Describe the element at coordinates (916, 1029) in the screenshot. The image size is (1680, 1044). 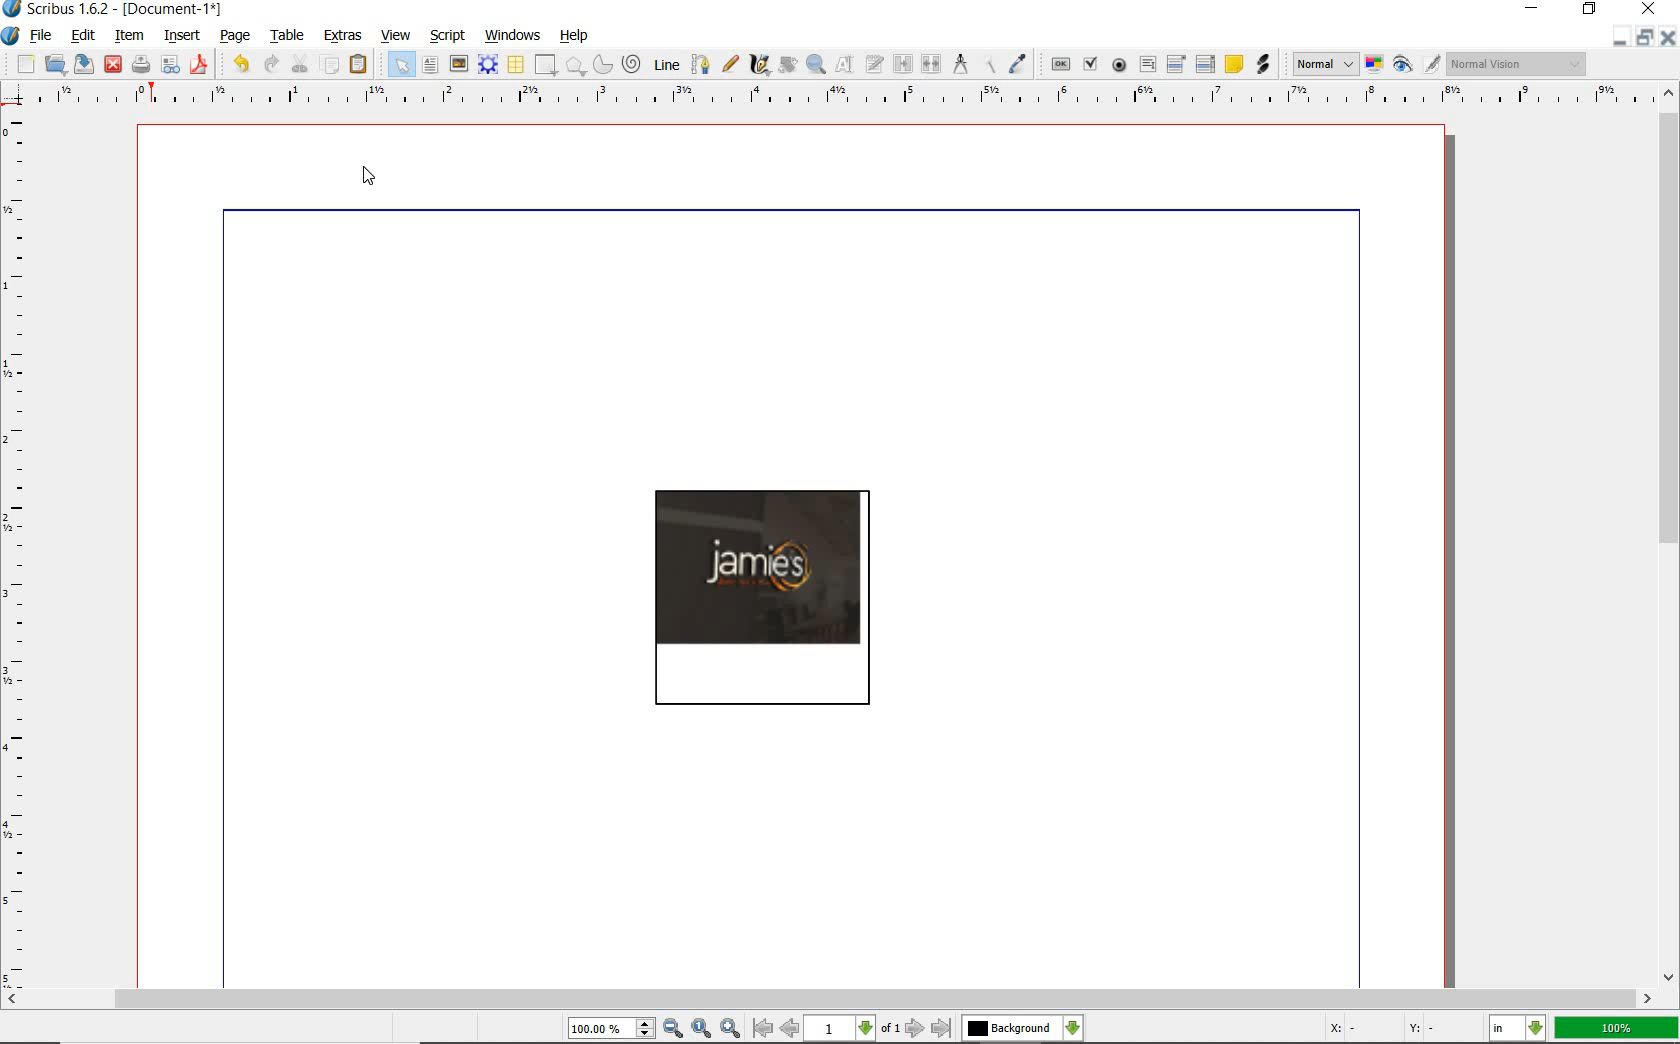
I see `Next Page` at that location.